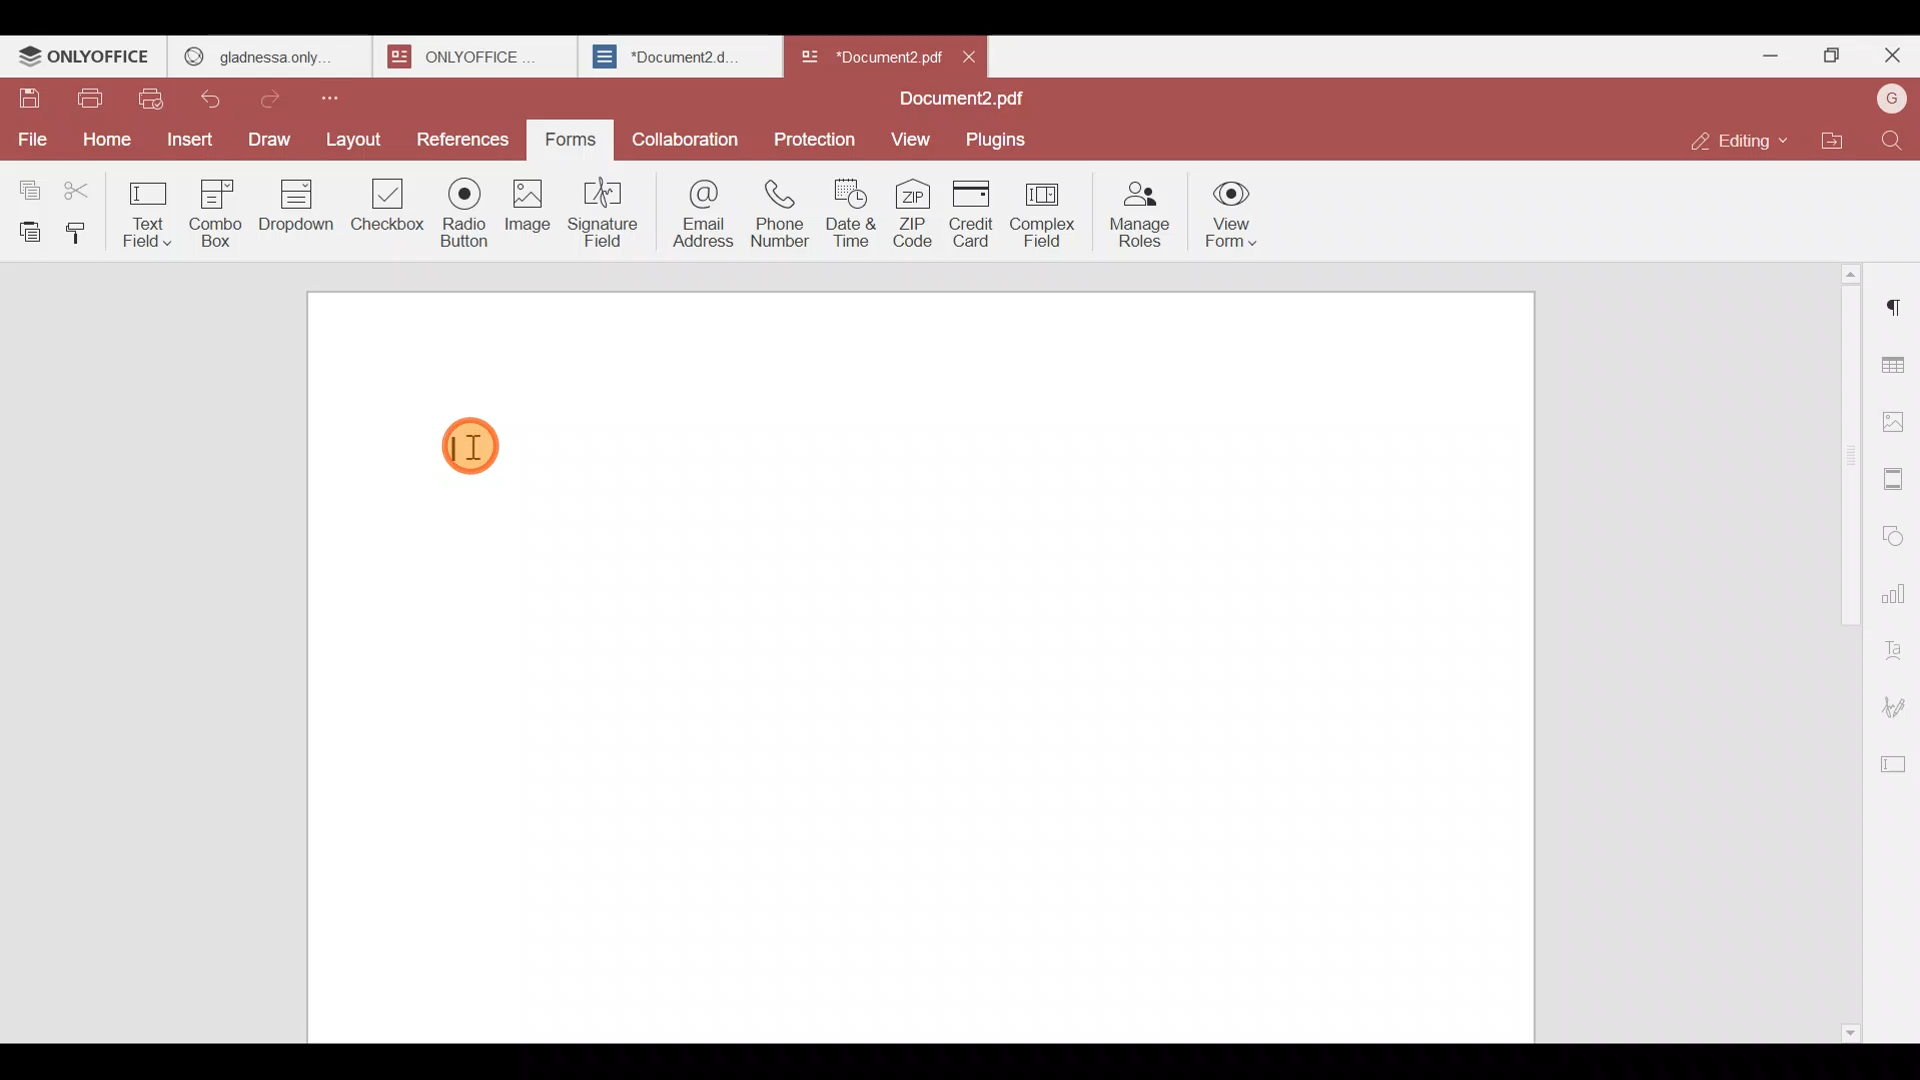 The height and width of the screenshot is (1080, 1920). I want to click on Cut, so click(85, 184).